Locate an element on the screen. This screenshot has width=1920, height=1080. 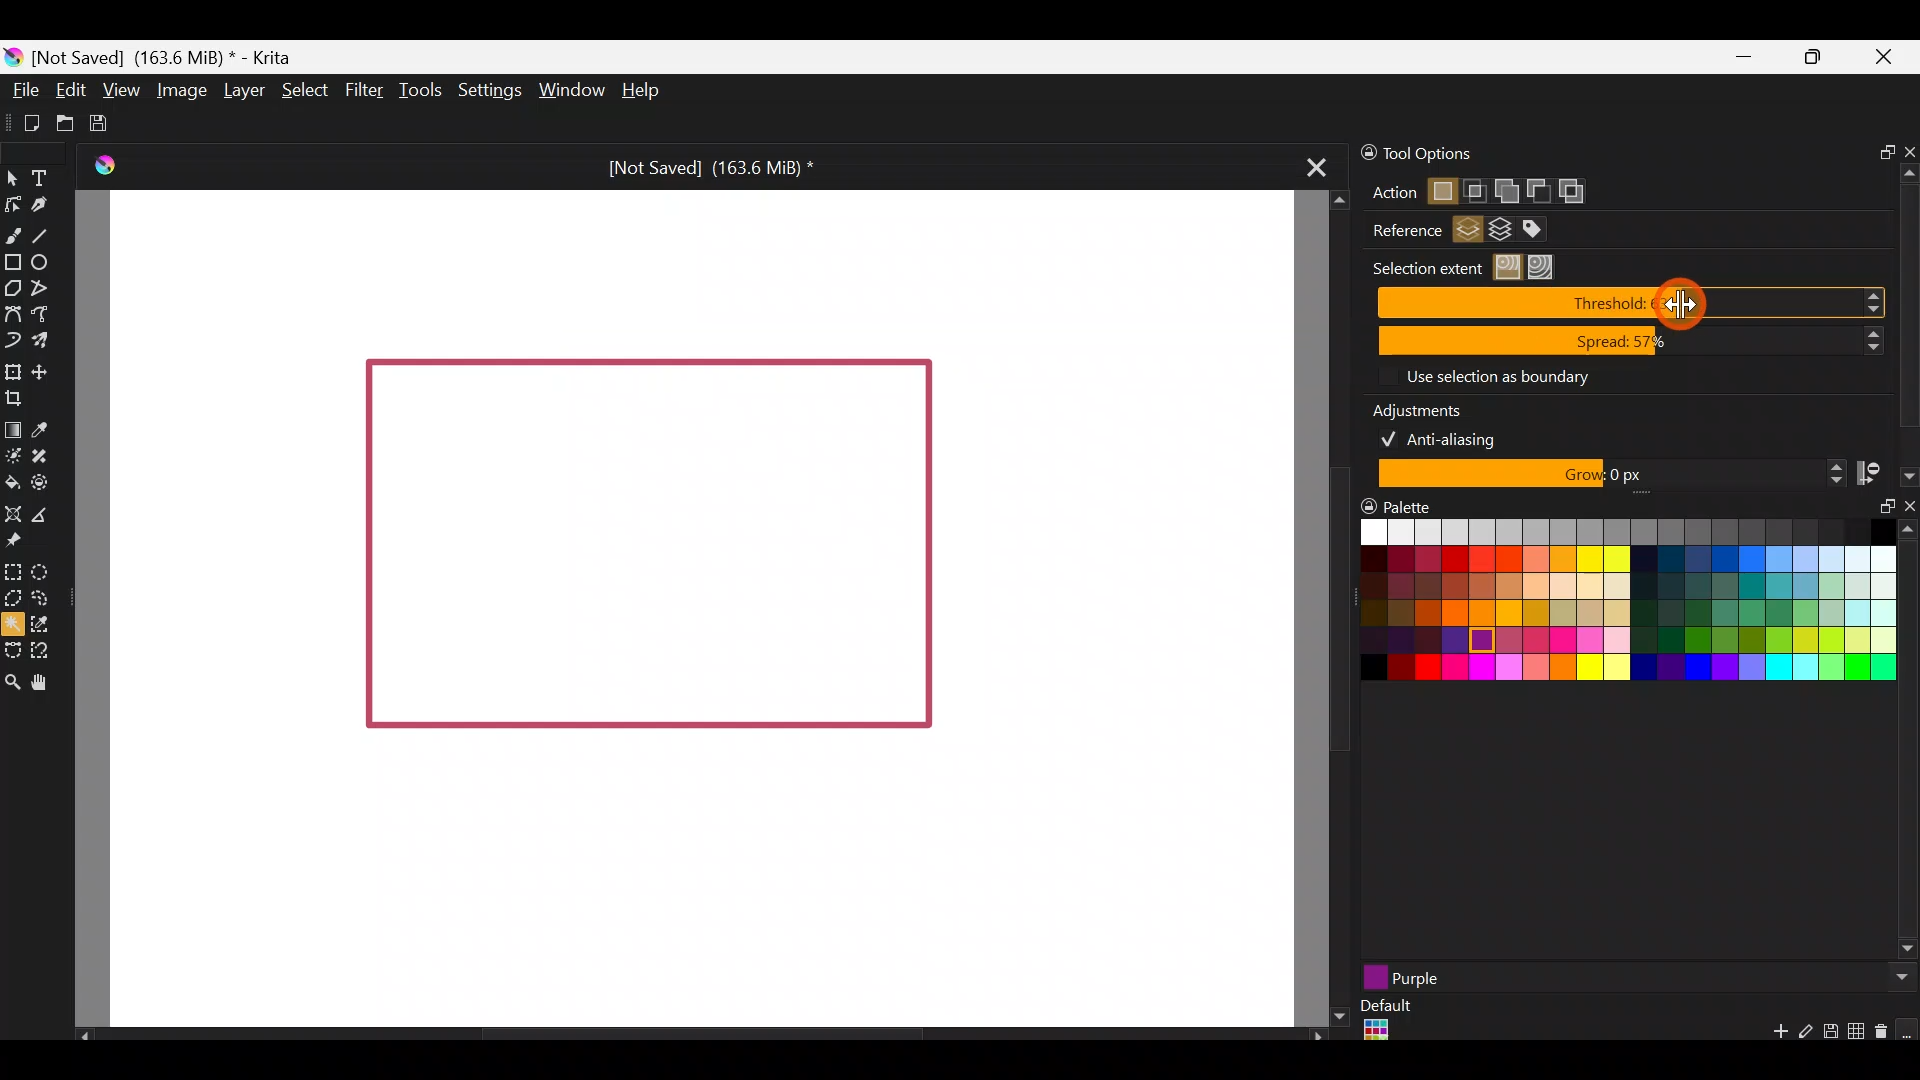
Krita logo is located at coordinates (14, 56).